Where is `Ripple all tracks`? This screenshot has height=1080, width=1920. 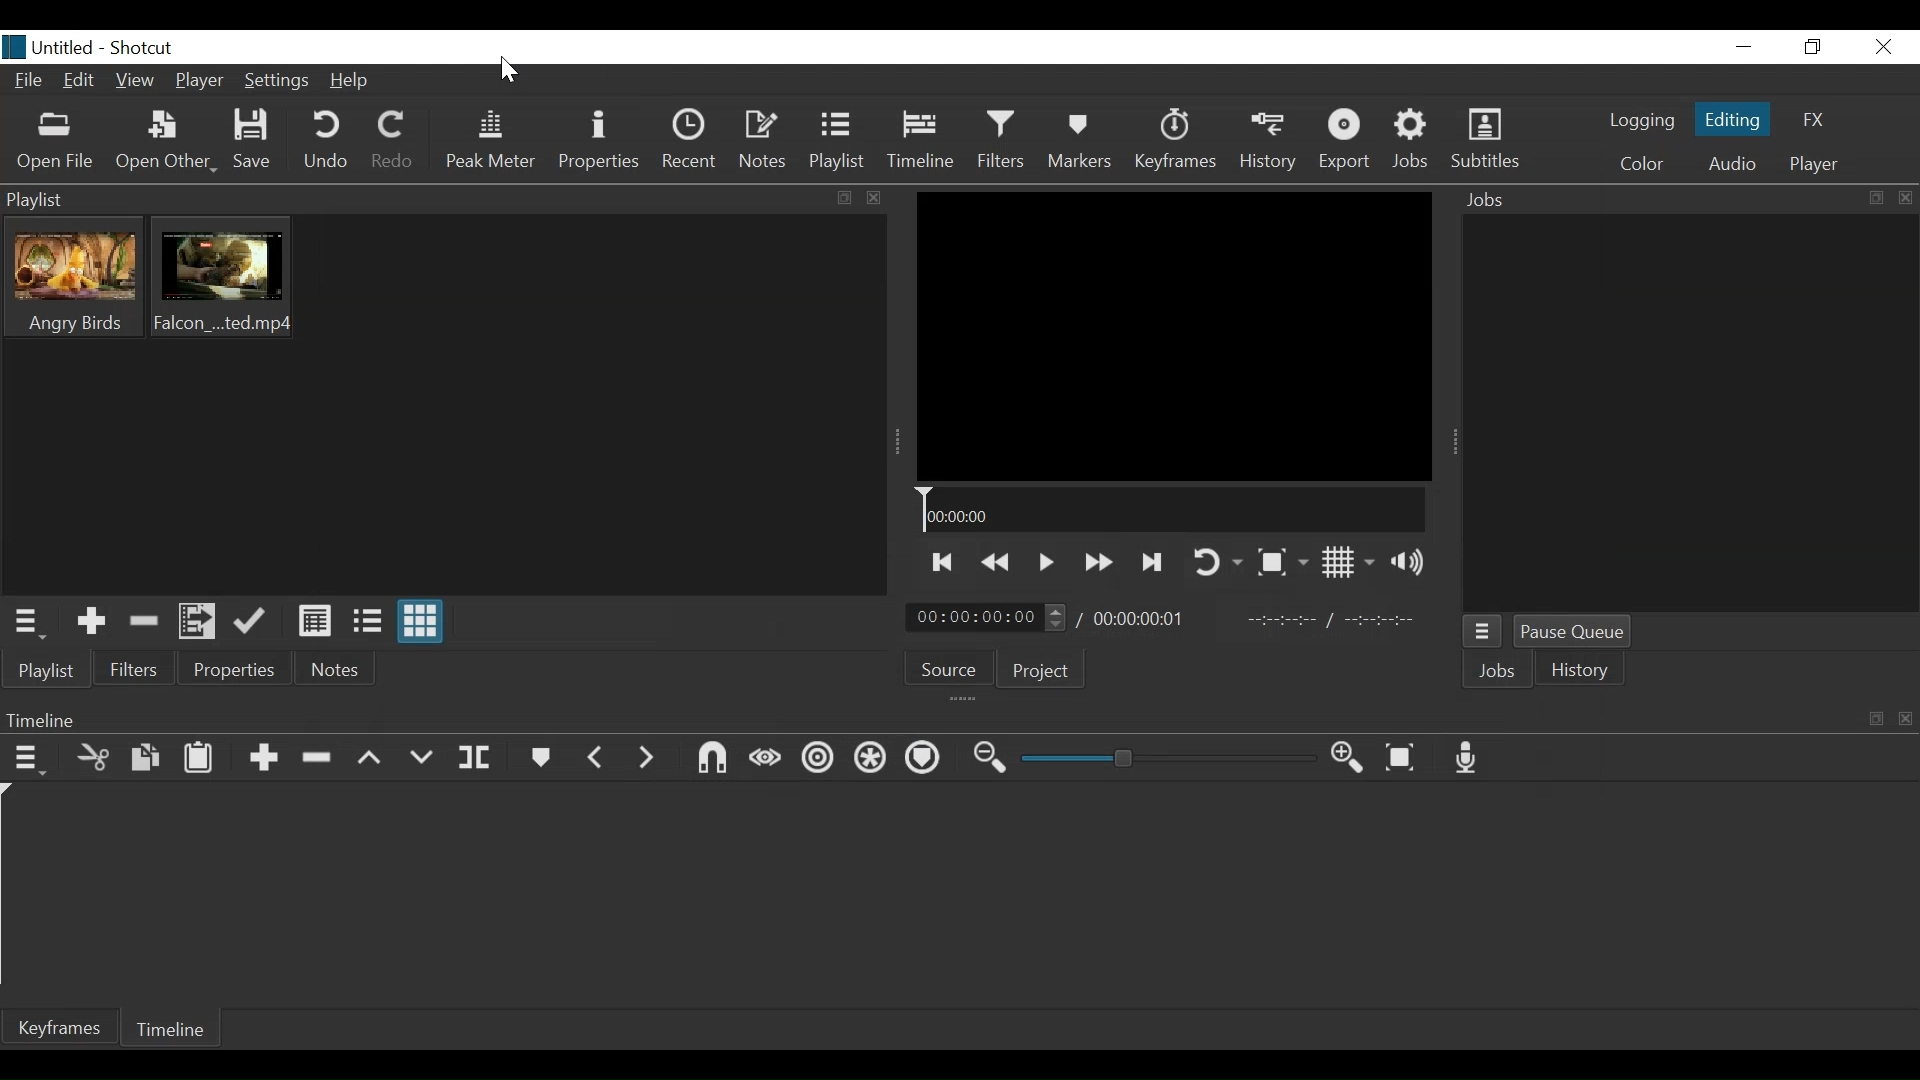 Ripple all tracks is located at coordinates (871, 760).